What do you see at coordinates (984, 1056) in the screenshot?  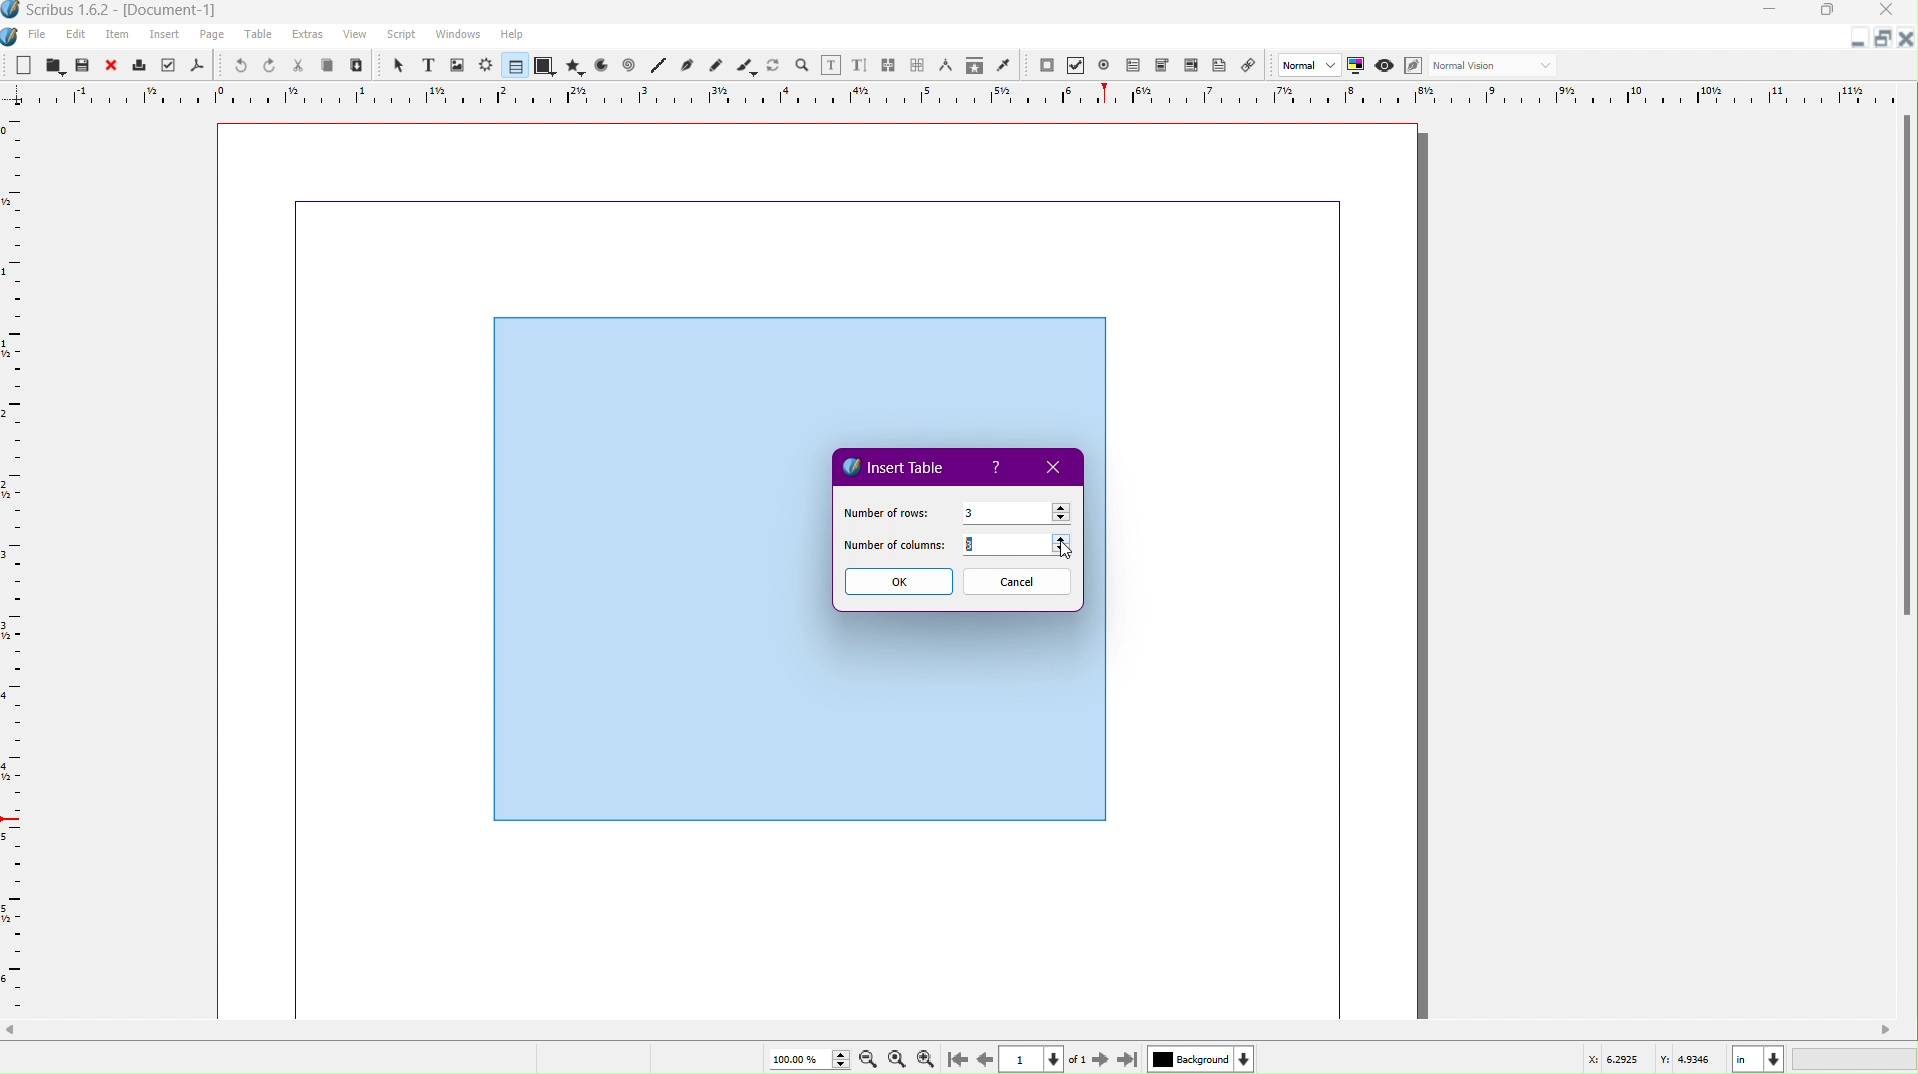 I see `Go to Previous Page` at bounding box center [984, 1056].